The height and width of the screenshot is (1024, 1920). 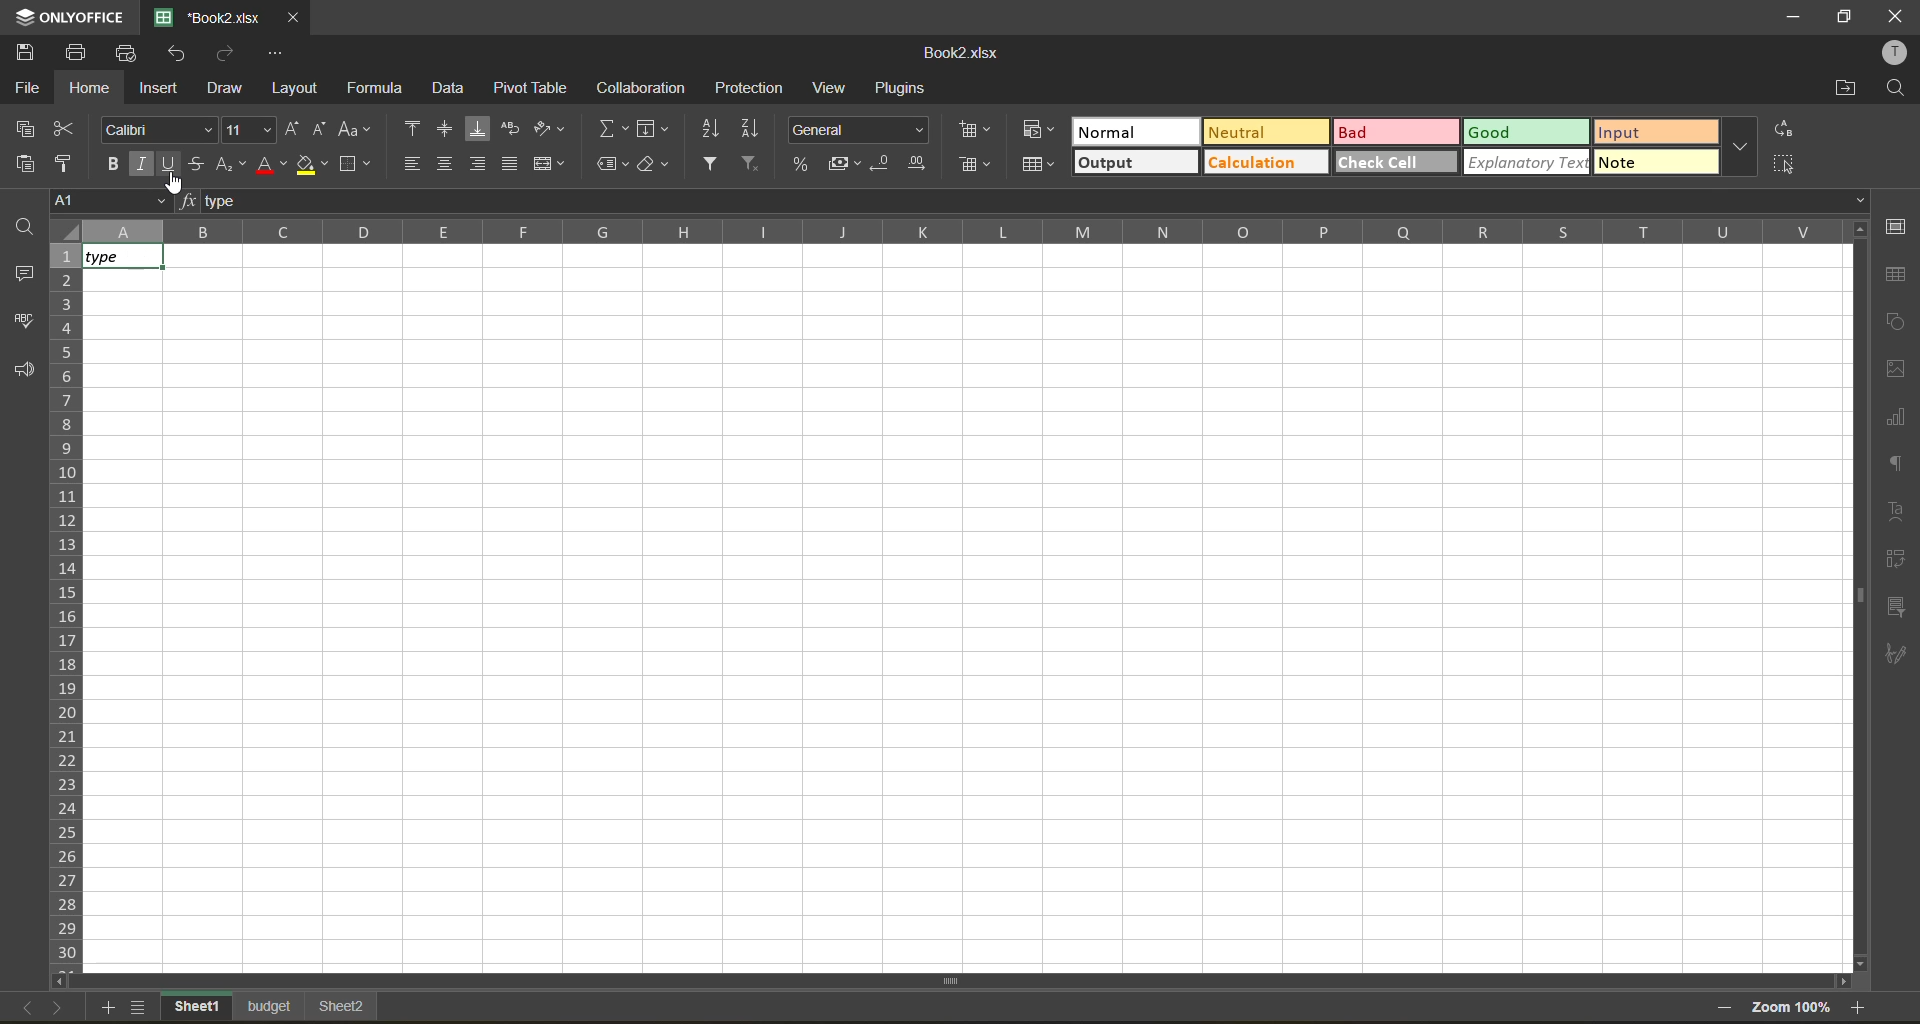 I want to click on align middle, so click(x=445, y=163).